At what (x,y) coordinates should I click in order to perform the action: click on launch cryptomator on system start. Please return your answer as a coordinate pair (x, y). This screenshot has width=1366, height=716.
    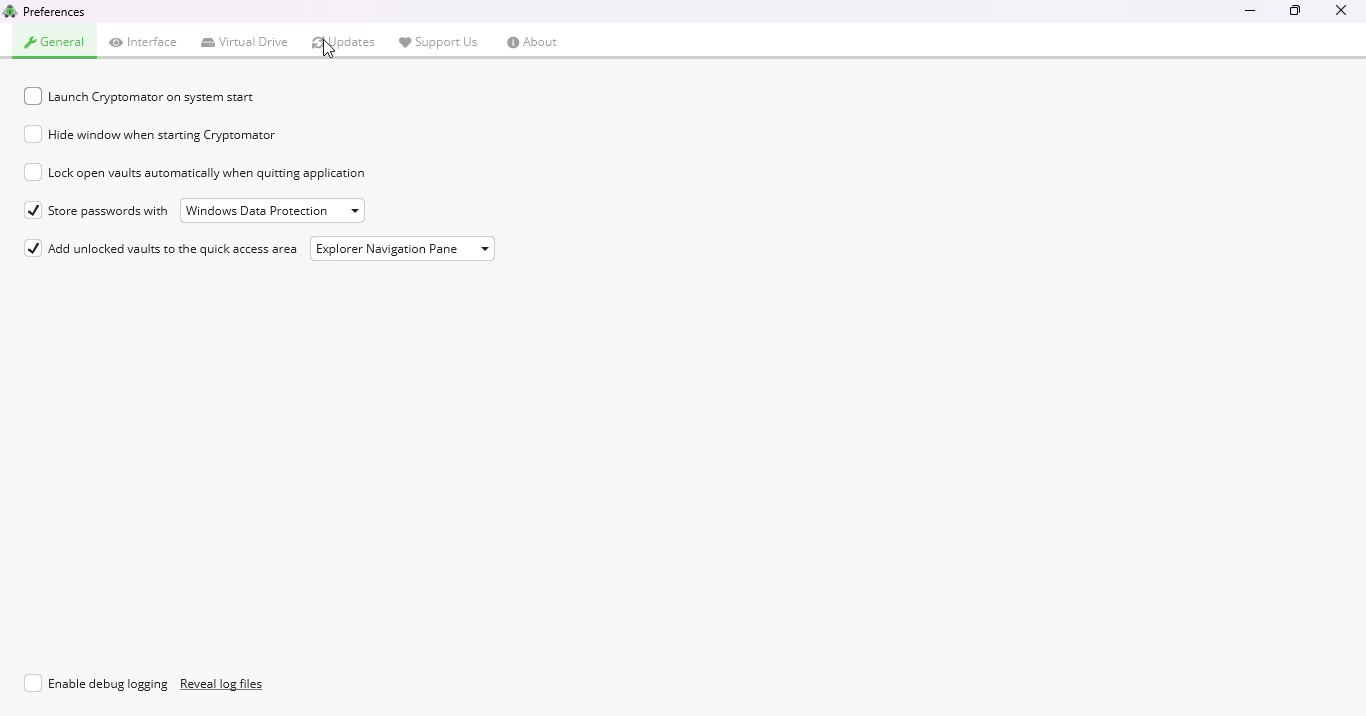
    Looking at the image, I should click on (140, 96).